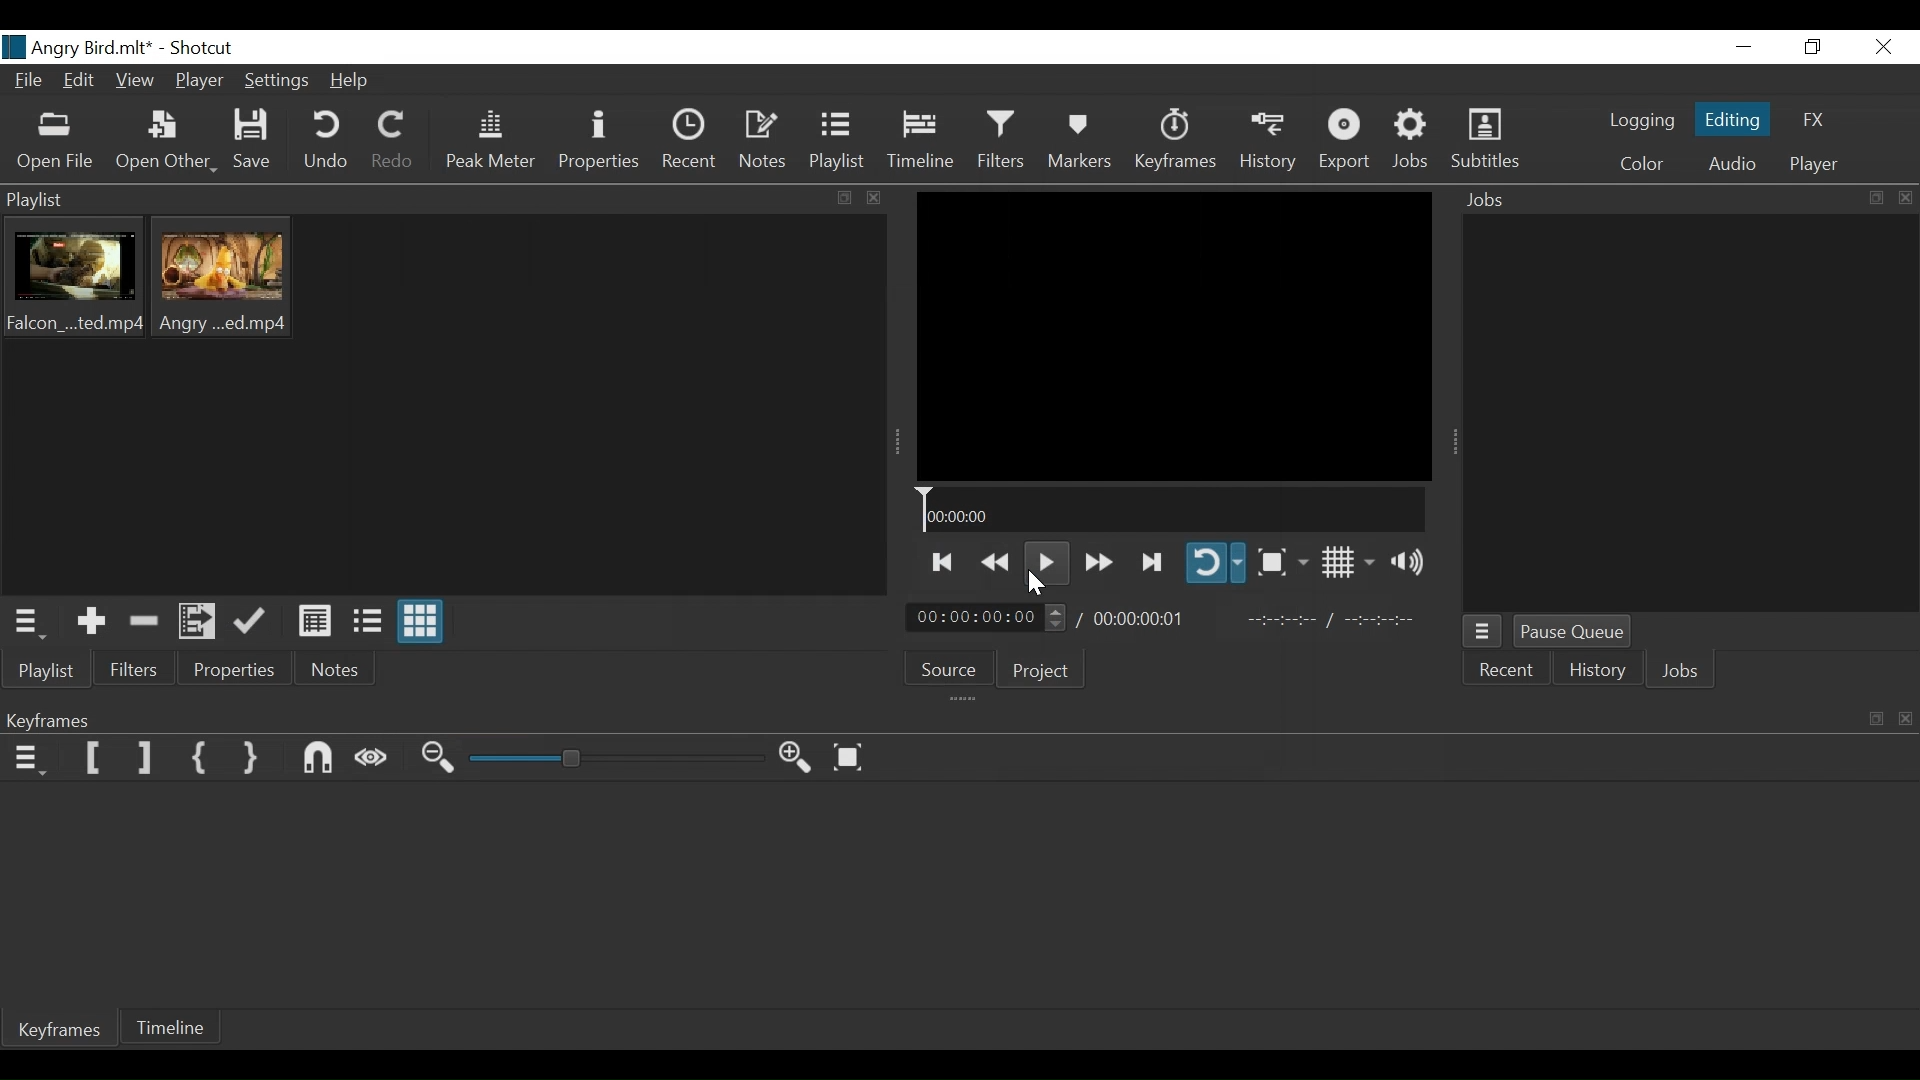 This screenshot has height=1080, width=1920. What do you see at coordinates (1139, 618) in the screenshot?
I see `Total Duration` at bounding box center [1139, 618].